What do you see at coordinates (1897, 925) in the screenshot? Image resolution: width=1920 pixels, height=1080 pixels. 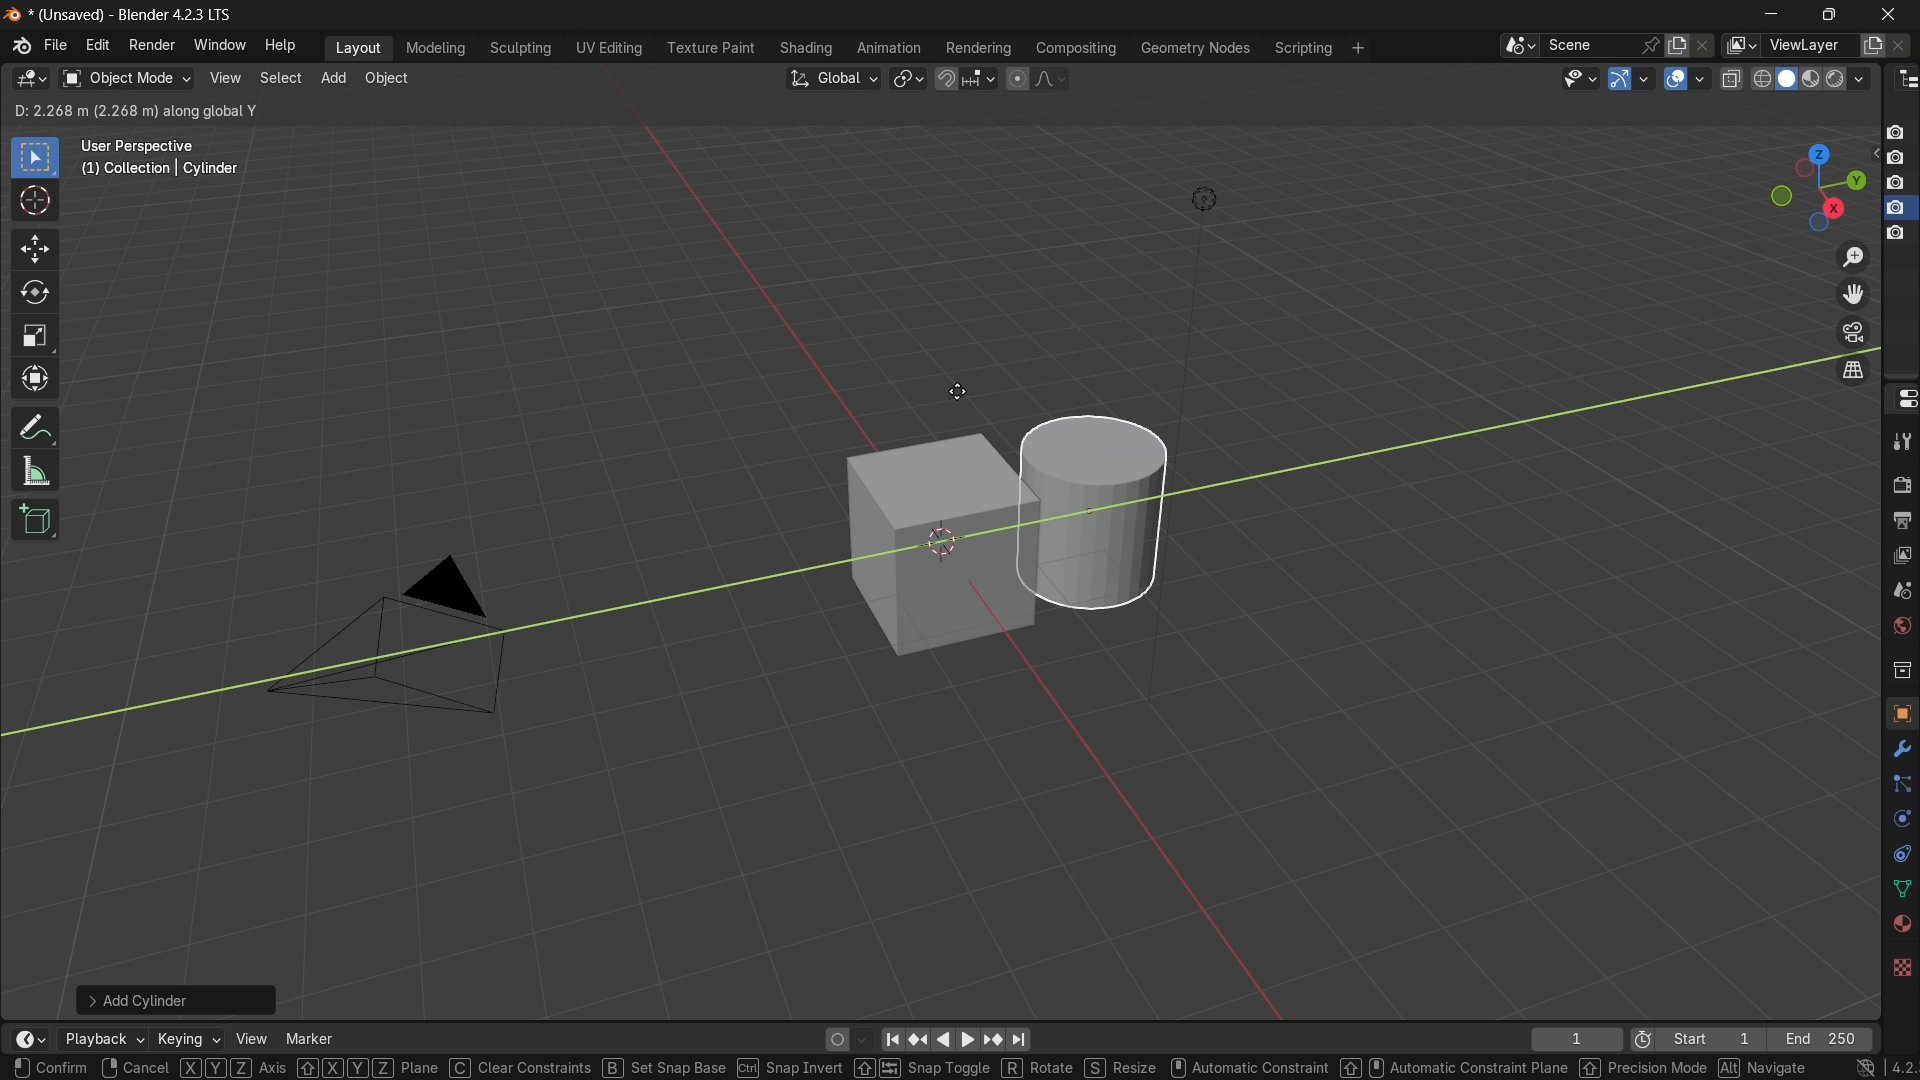 I see `sphere` at bounding box center [1897, 925].